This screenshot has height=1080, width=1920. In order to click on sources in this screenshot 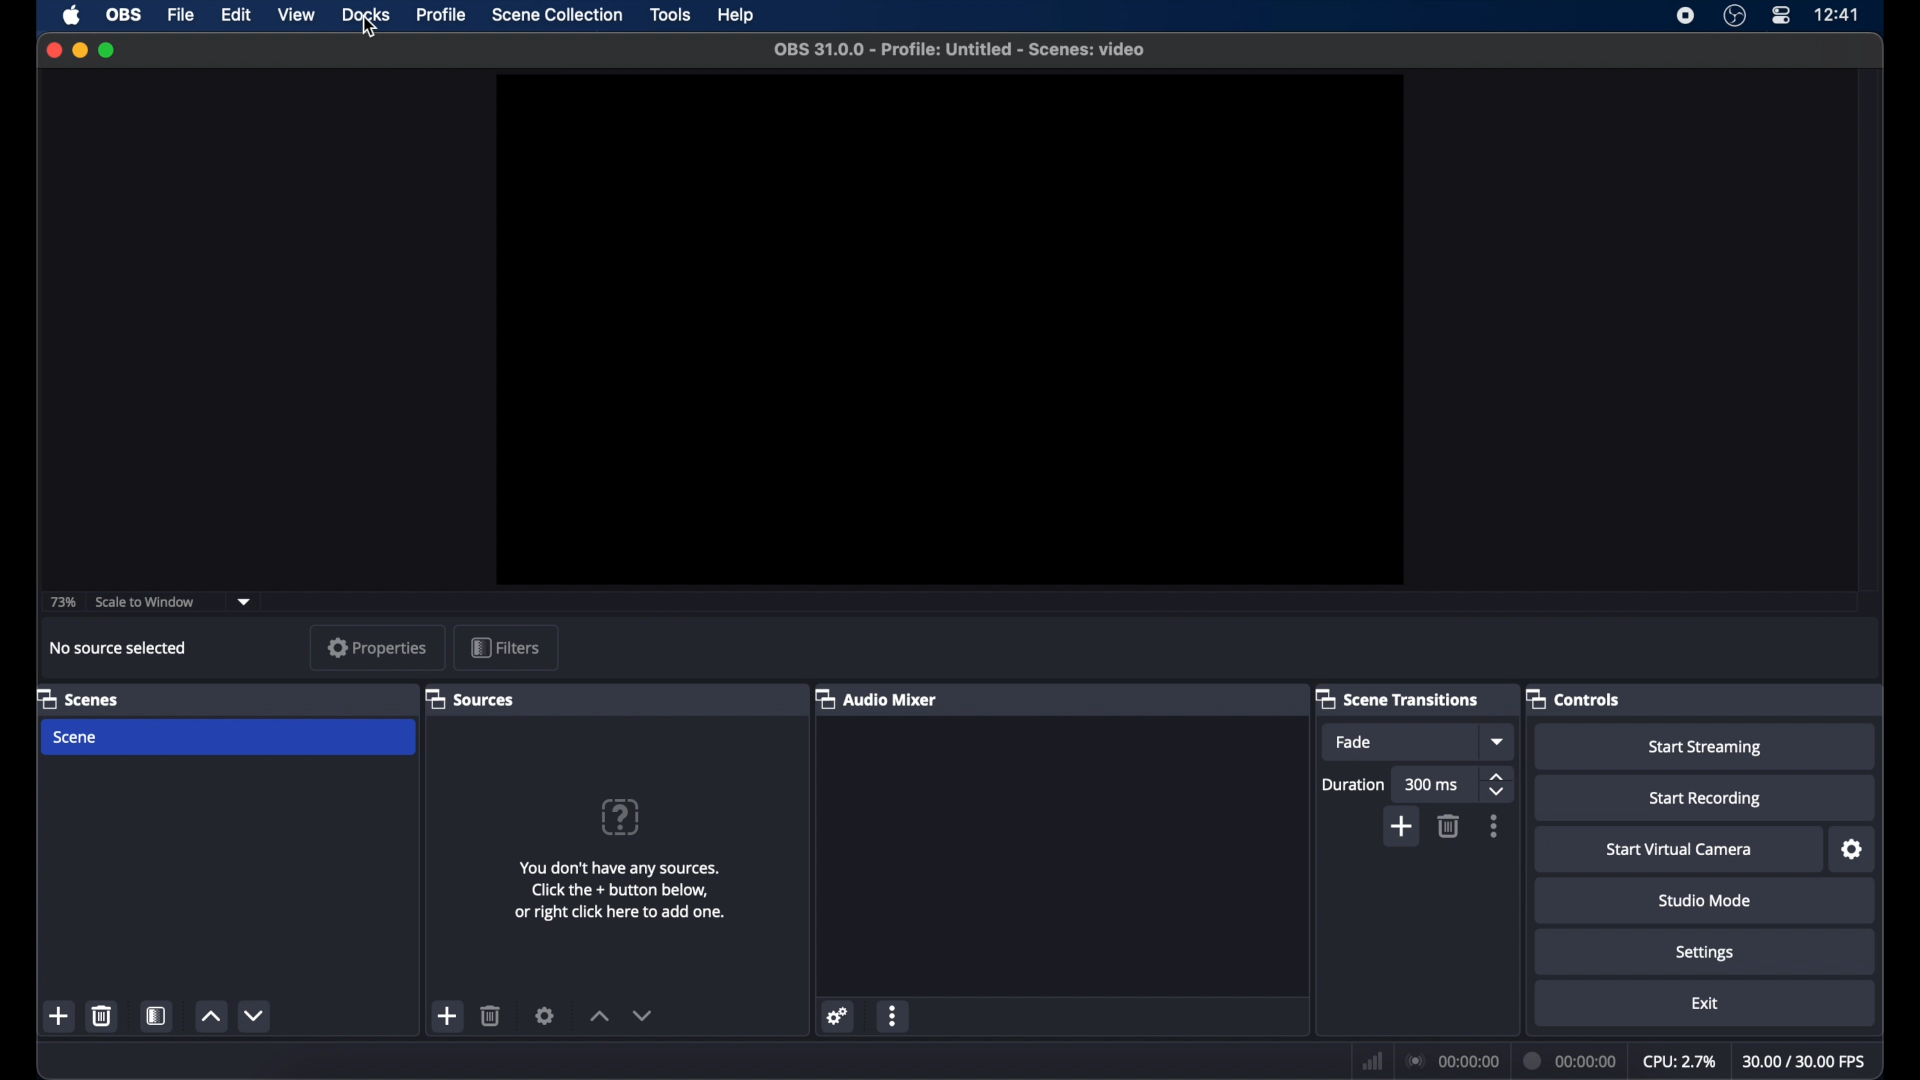, I will do `click(473, 698)`.